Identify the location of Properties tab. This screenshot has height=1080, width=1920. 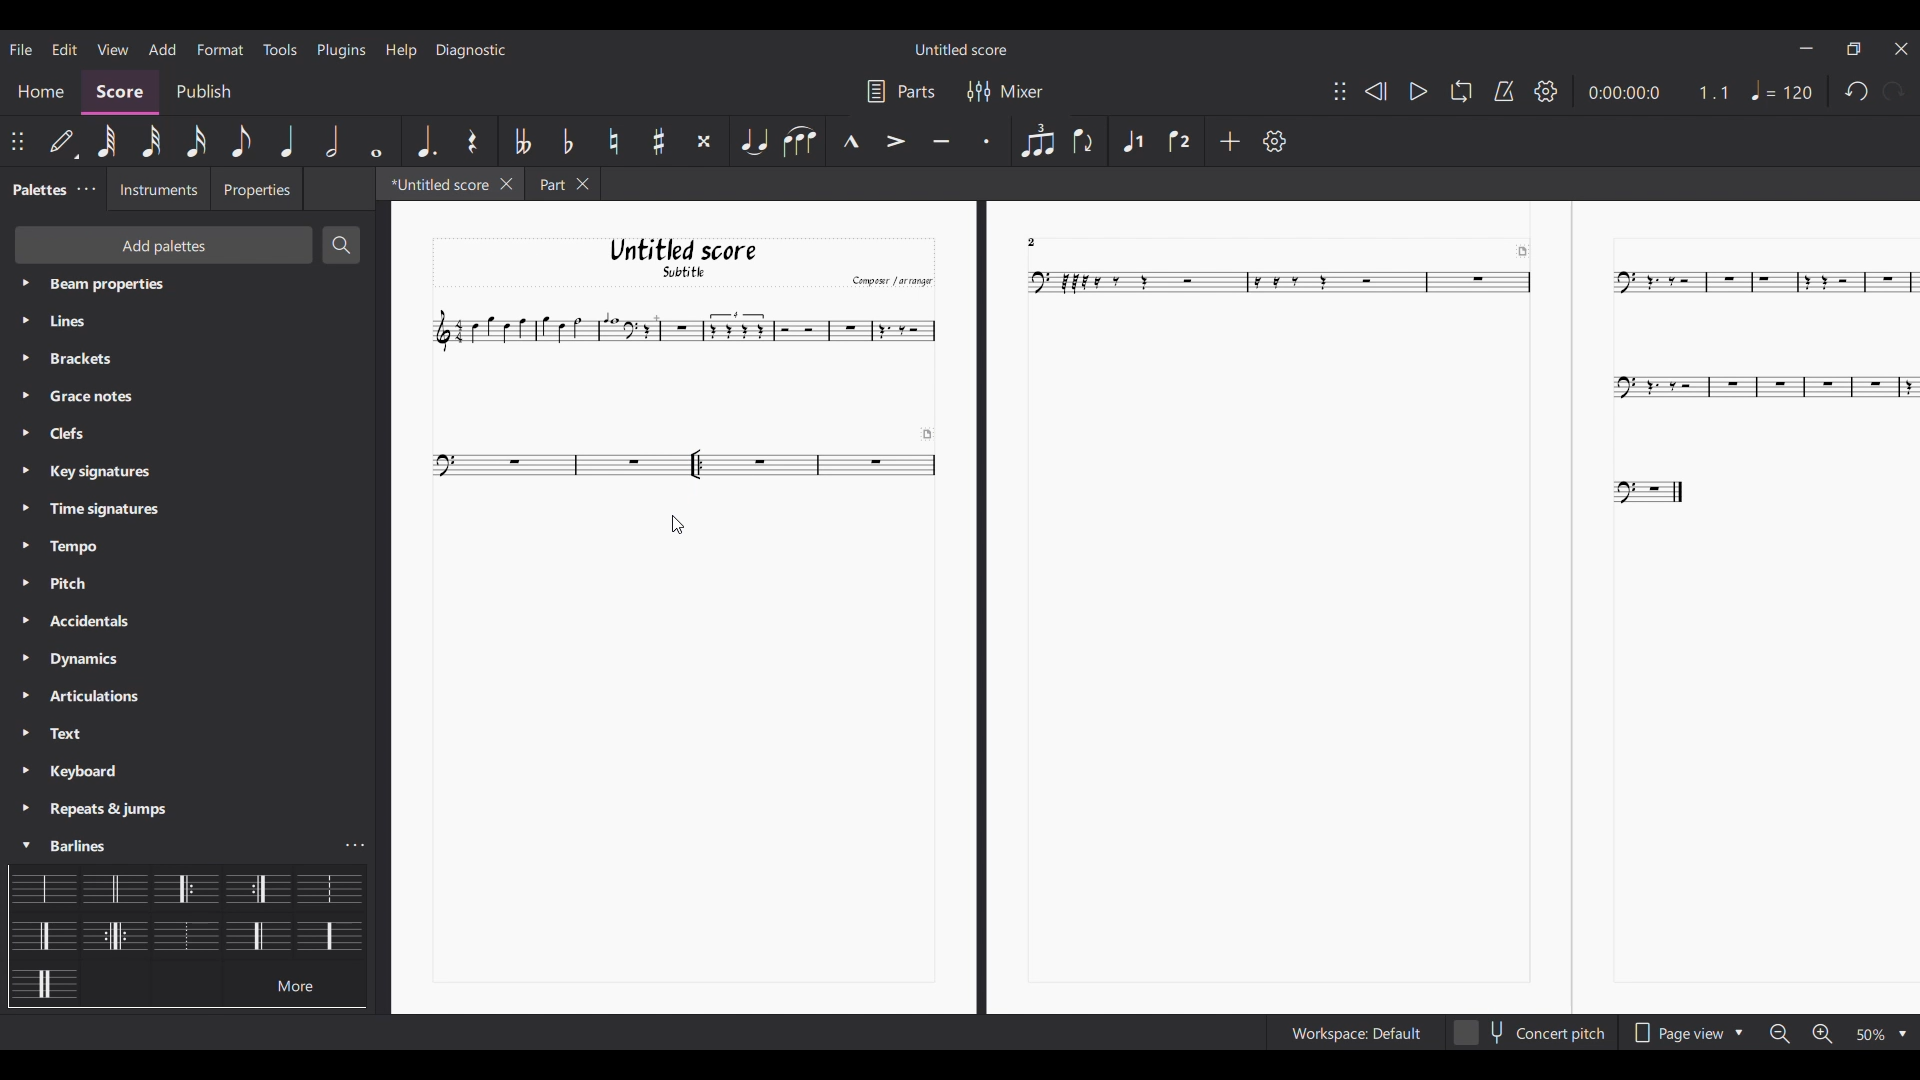
(257, 189).